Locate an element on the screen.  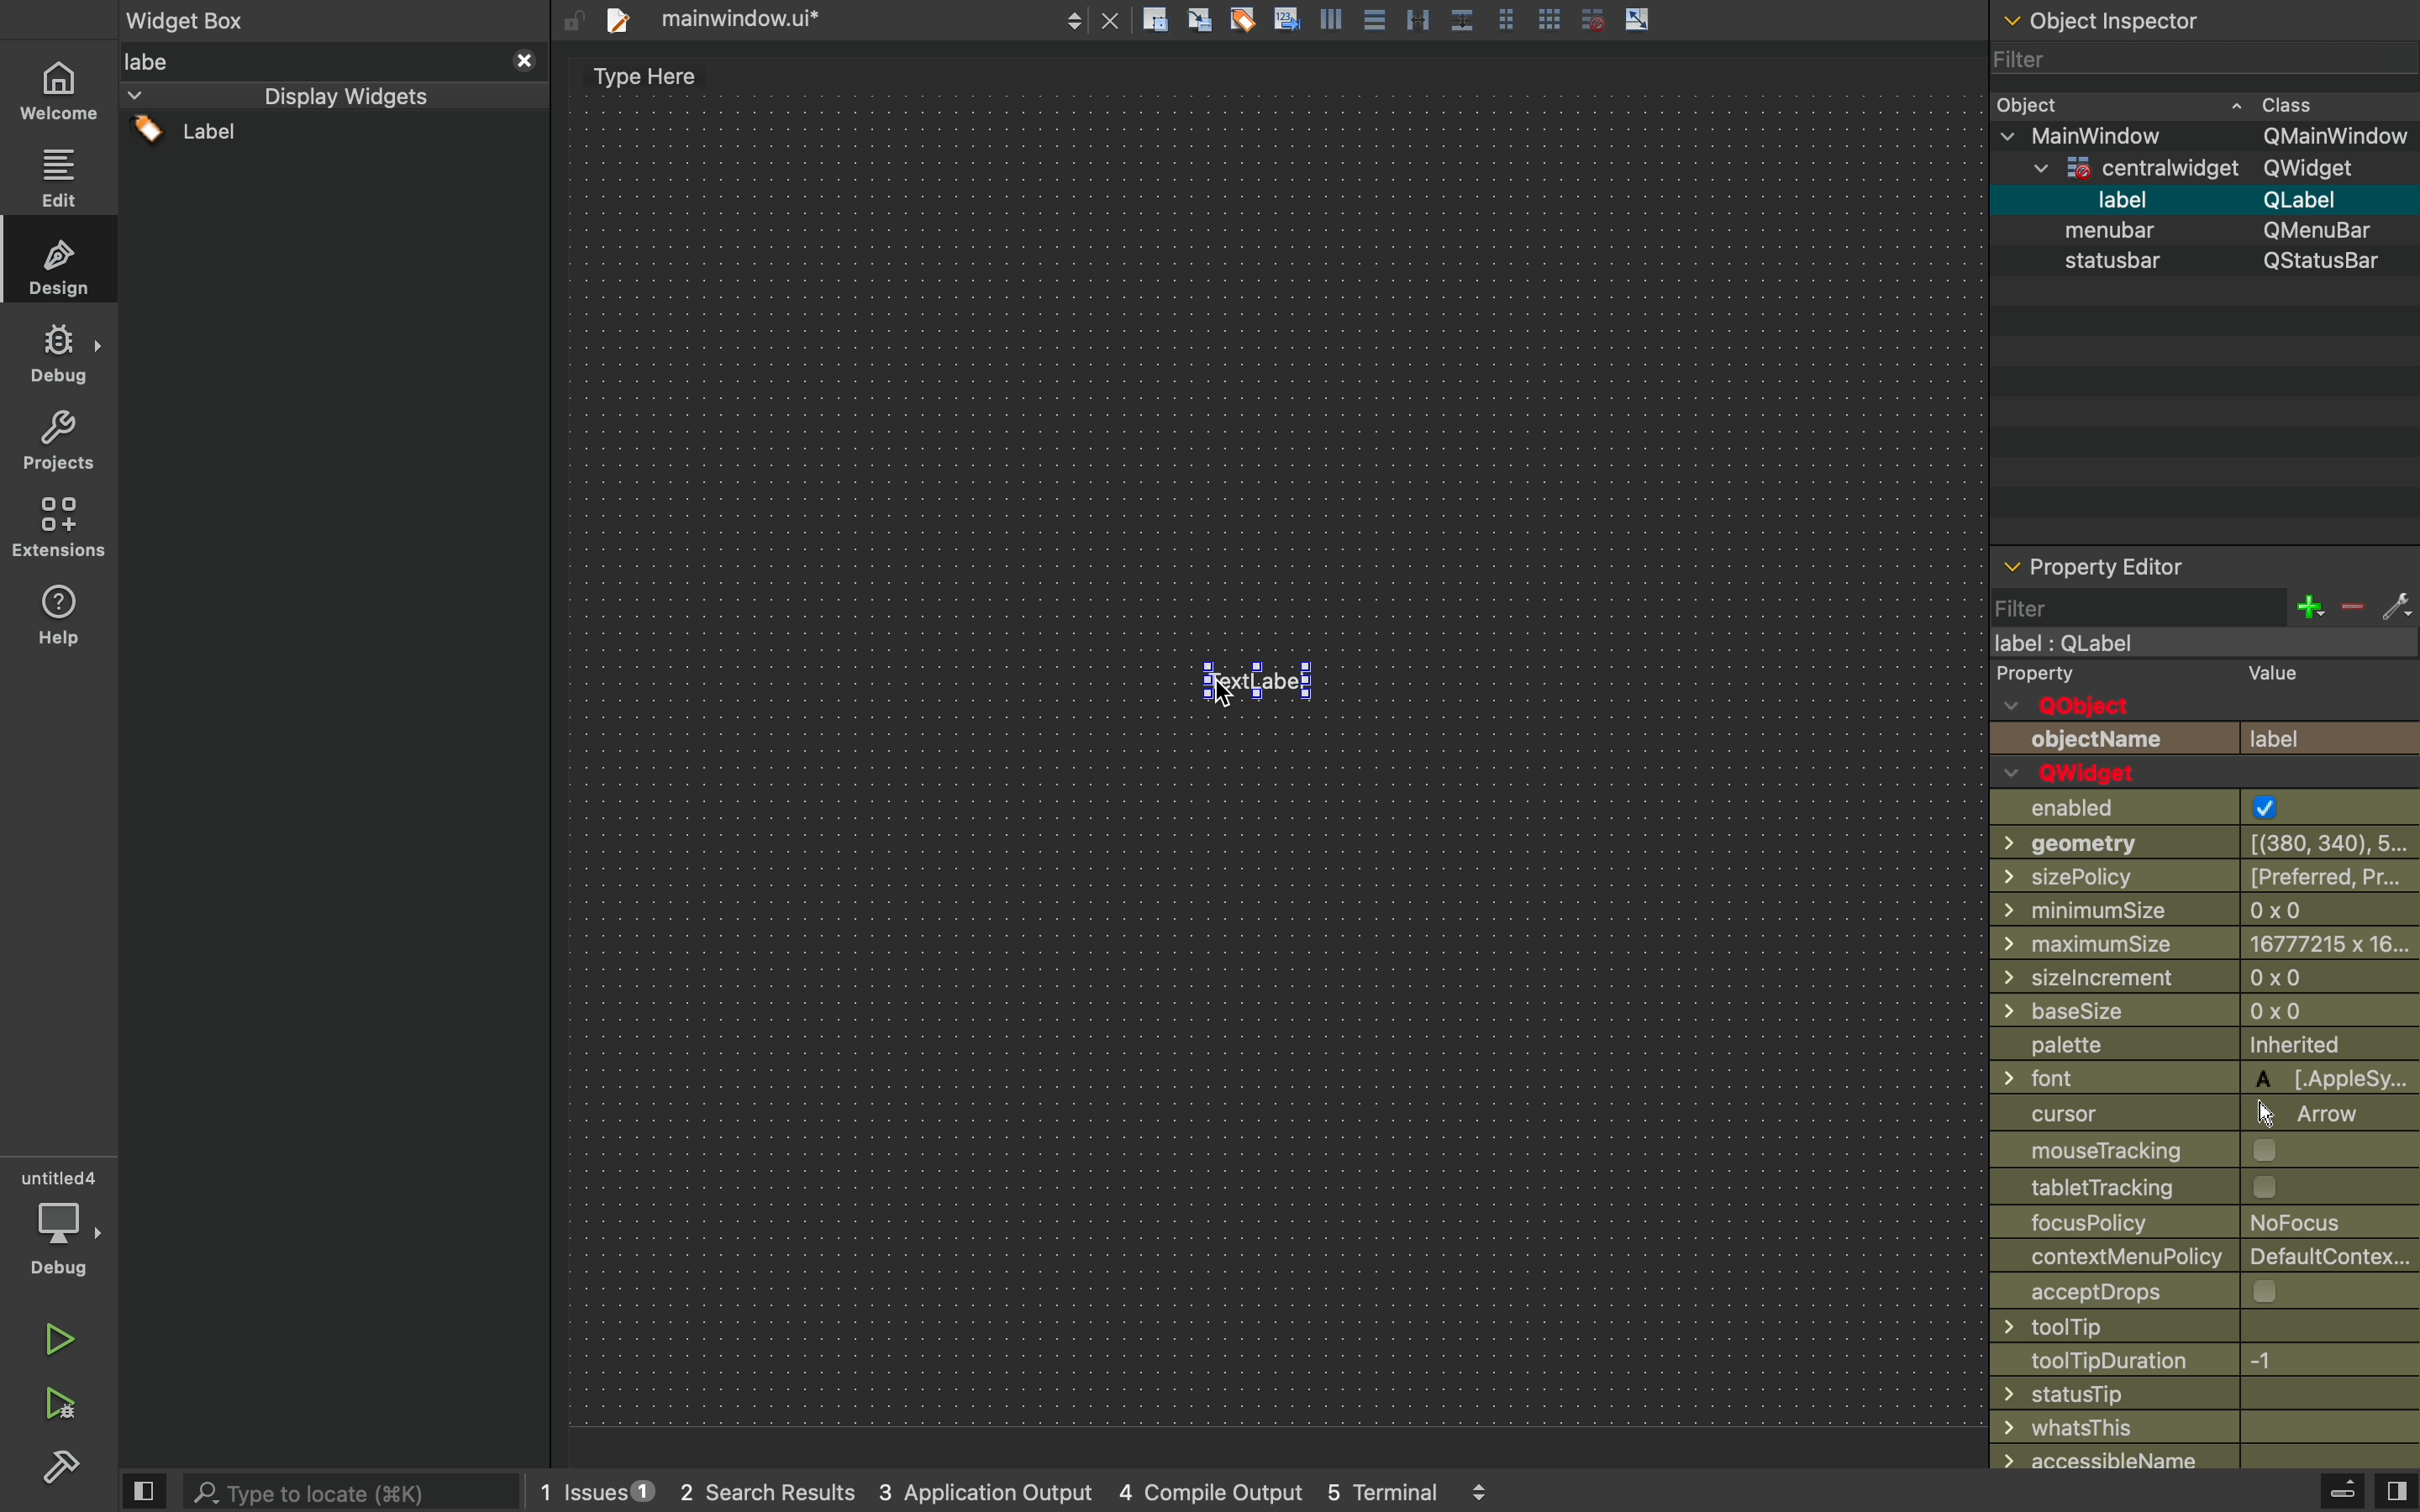
filter is located at coordinates (2205, 608).